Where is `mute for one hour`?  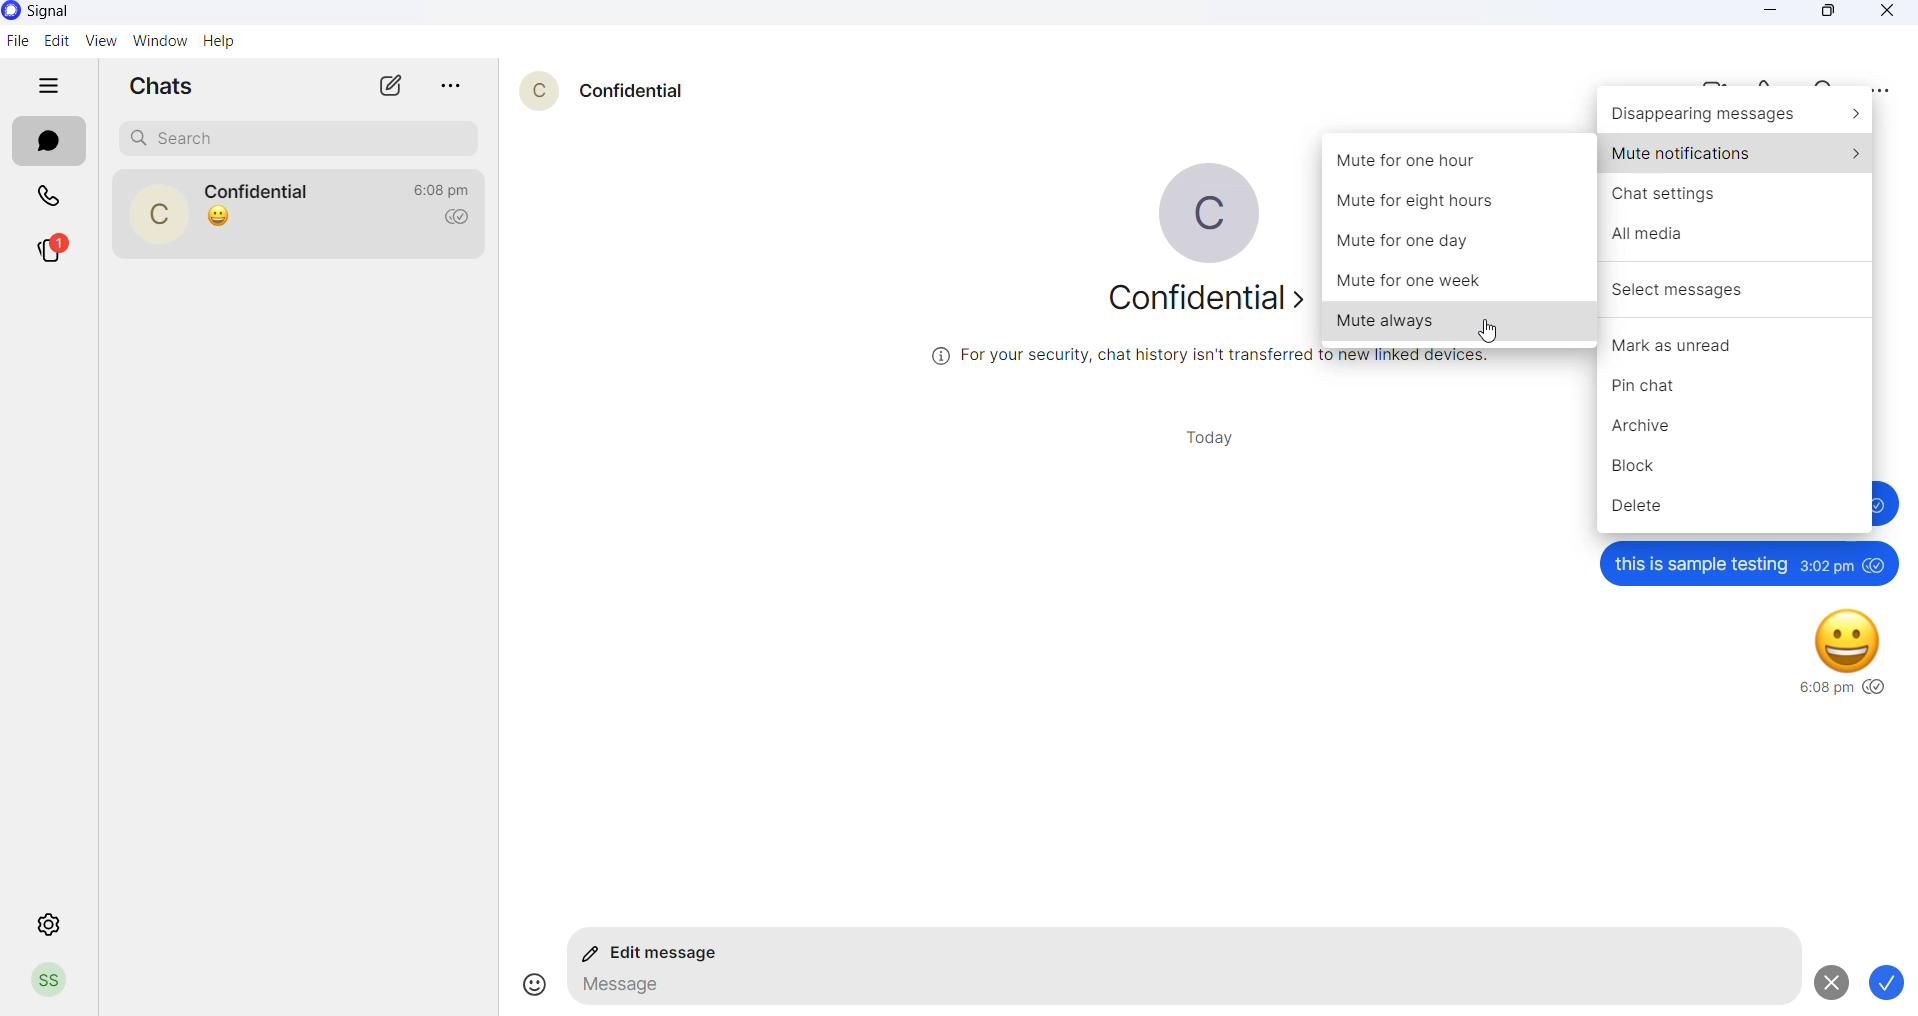
mute for one hour is located at coordinates (1461, 160).